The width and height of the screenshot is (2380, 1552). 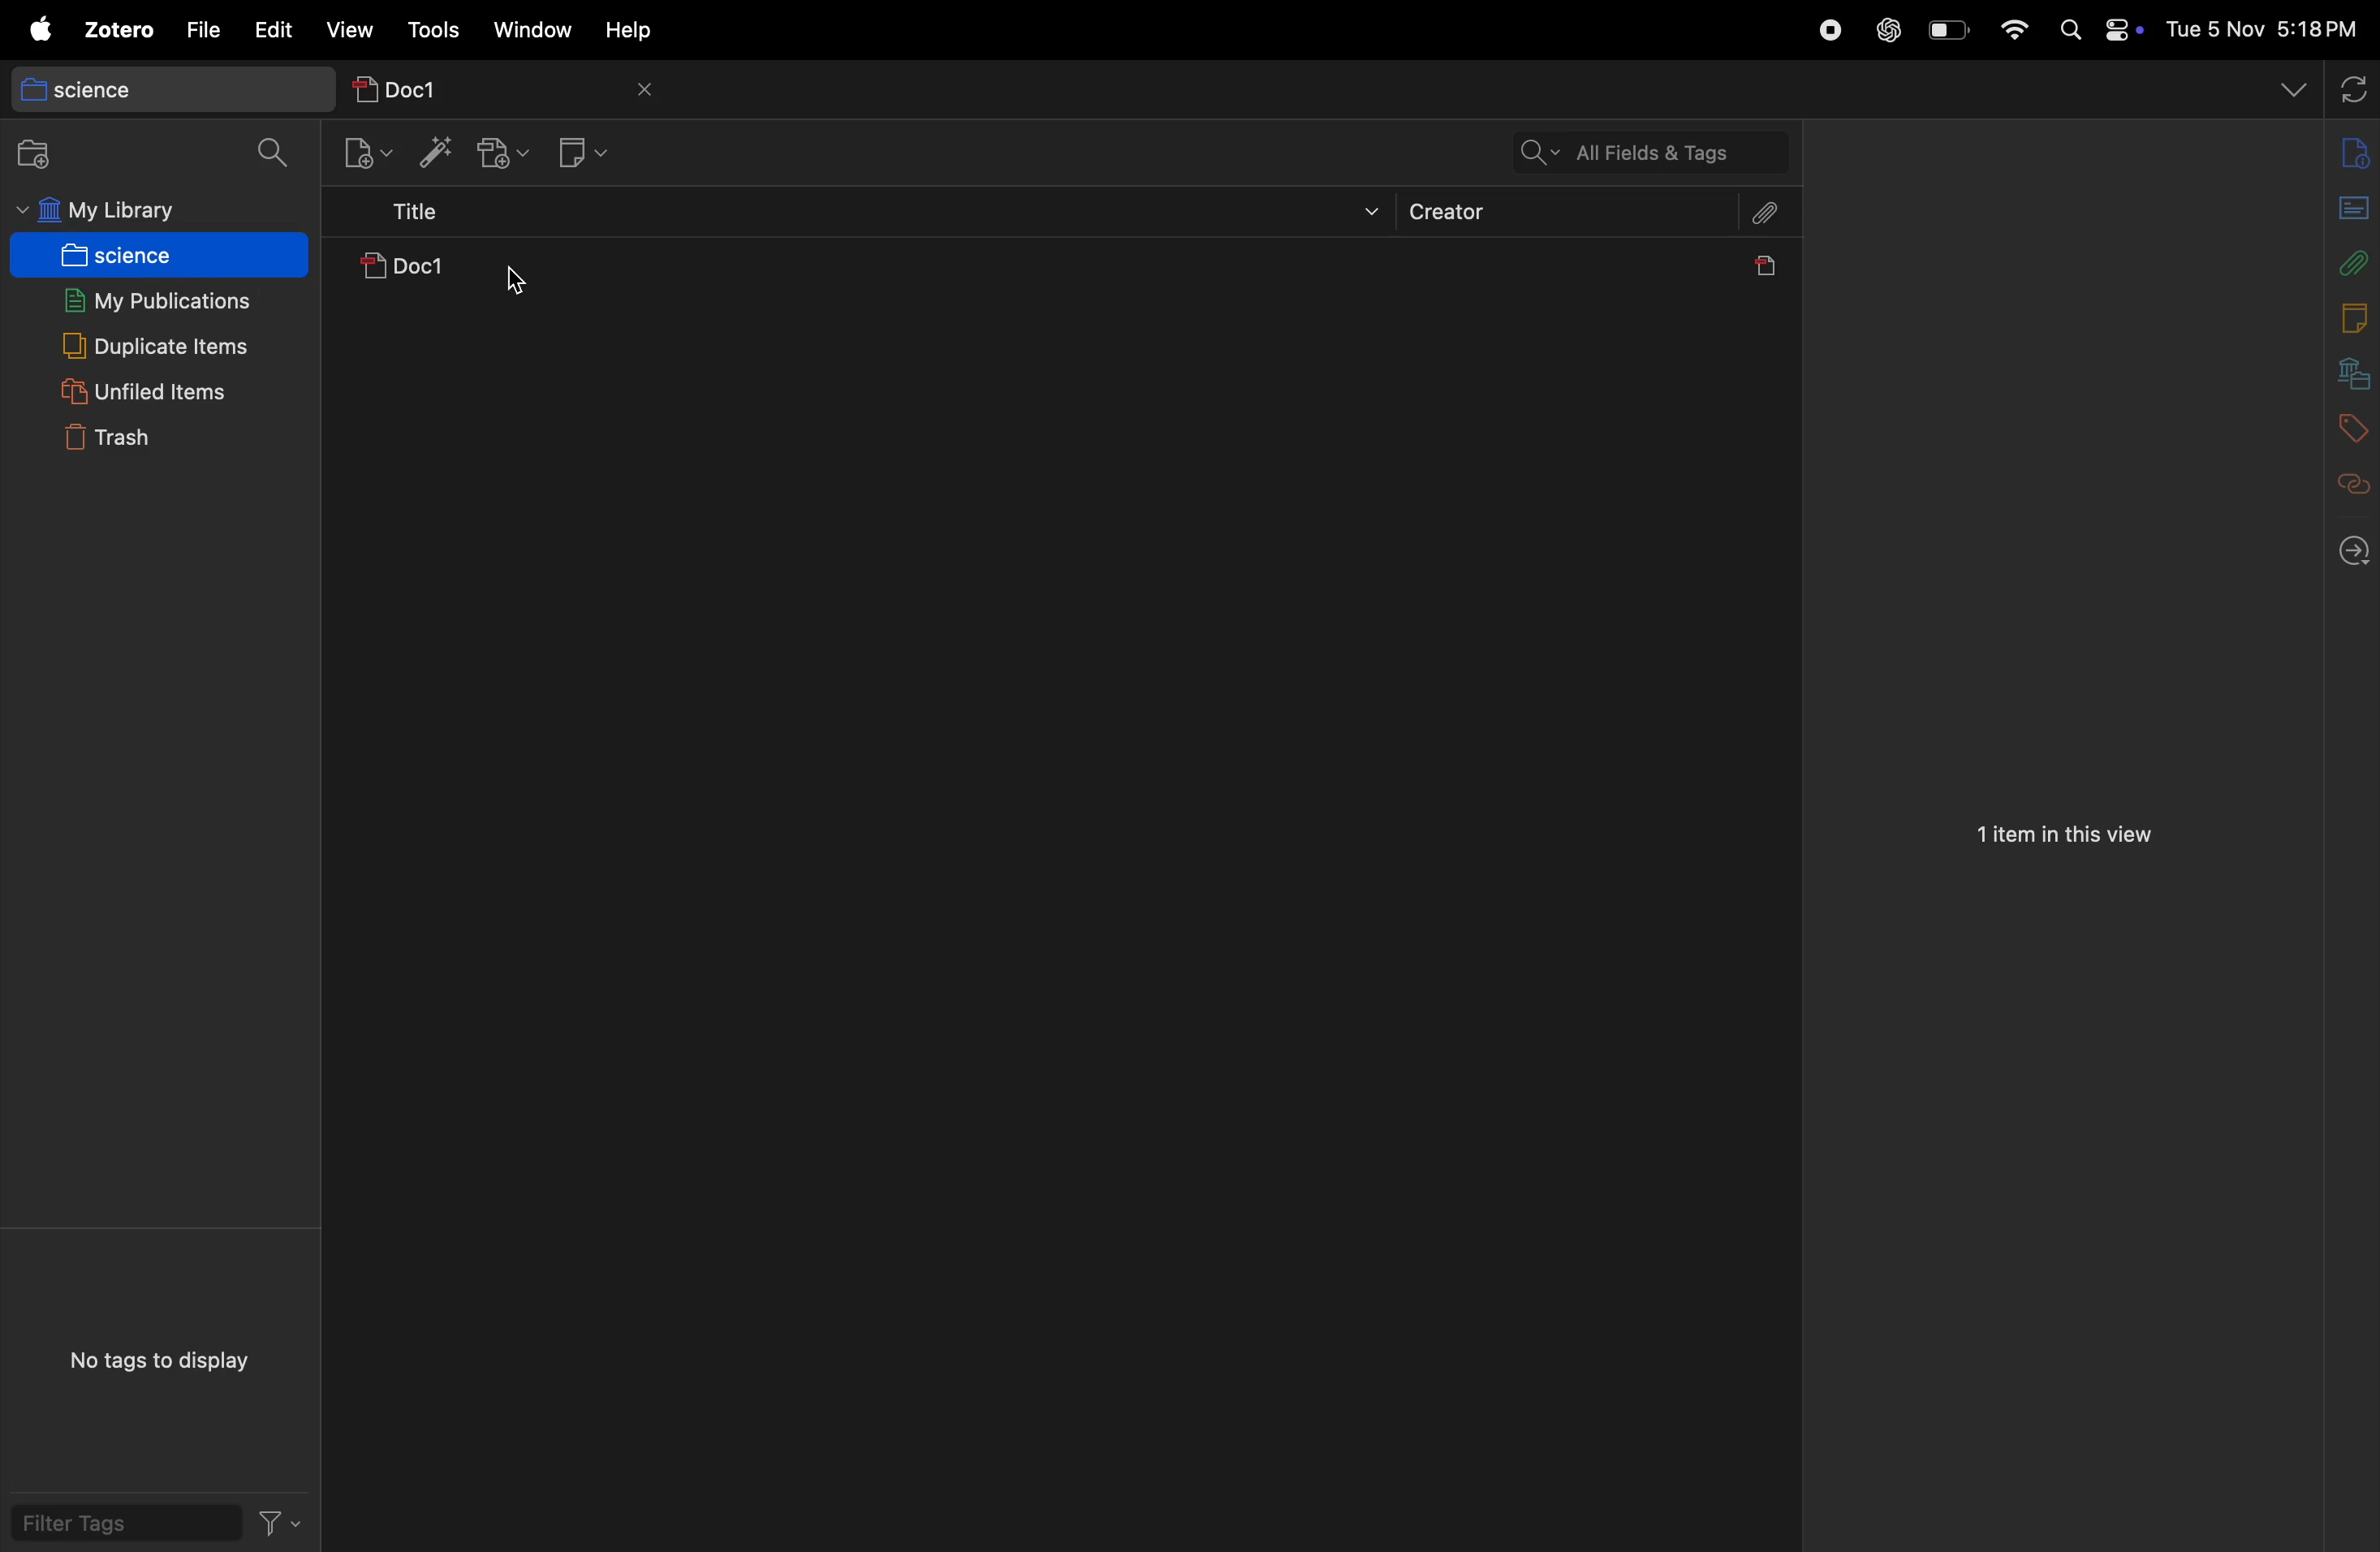 What do you see at coordinates (475, 83) in the screenshot?
I see `doc 1` at bounding box center [475, 83].